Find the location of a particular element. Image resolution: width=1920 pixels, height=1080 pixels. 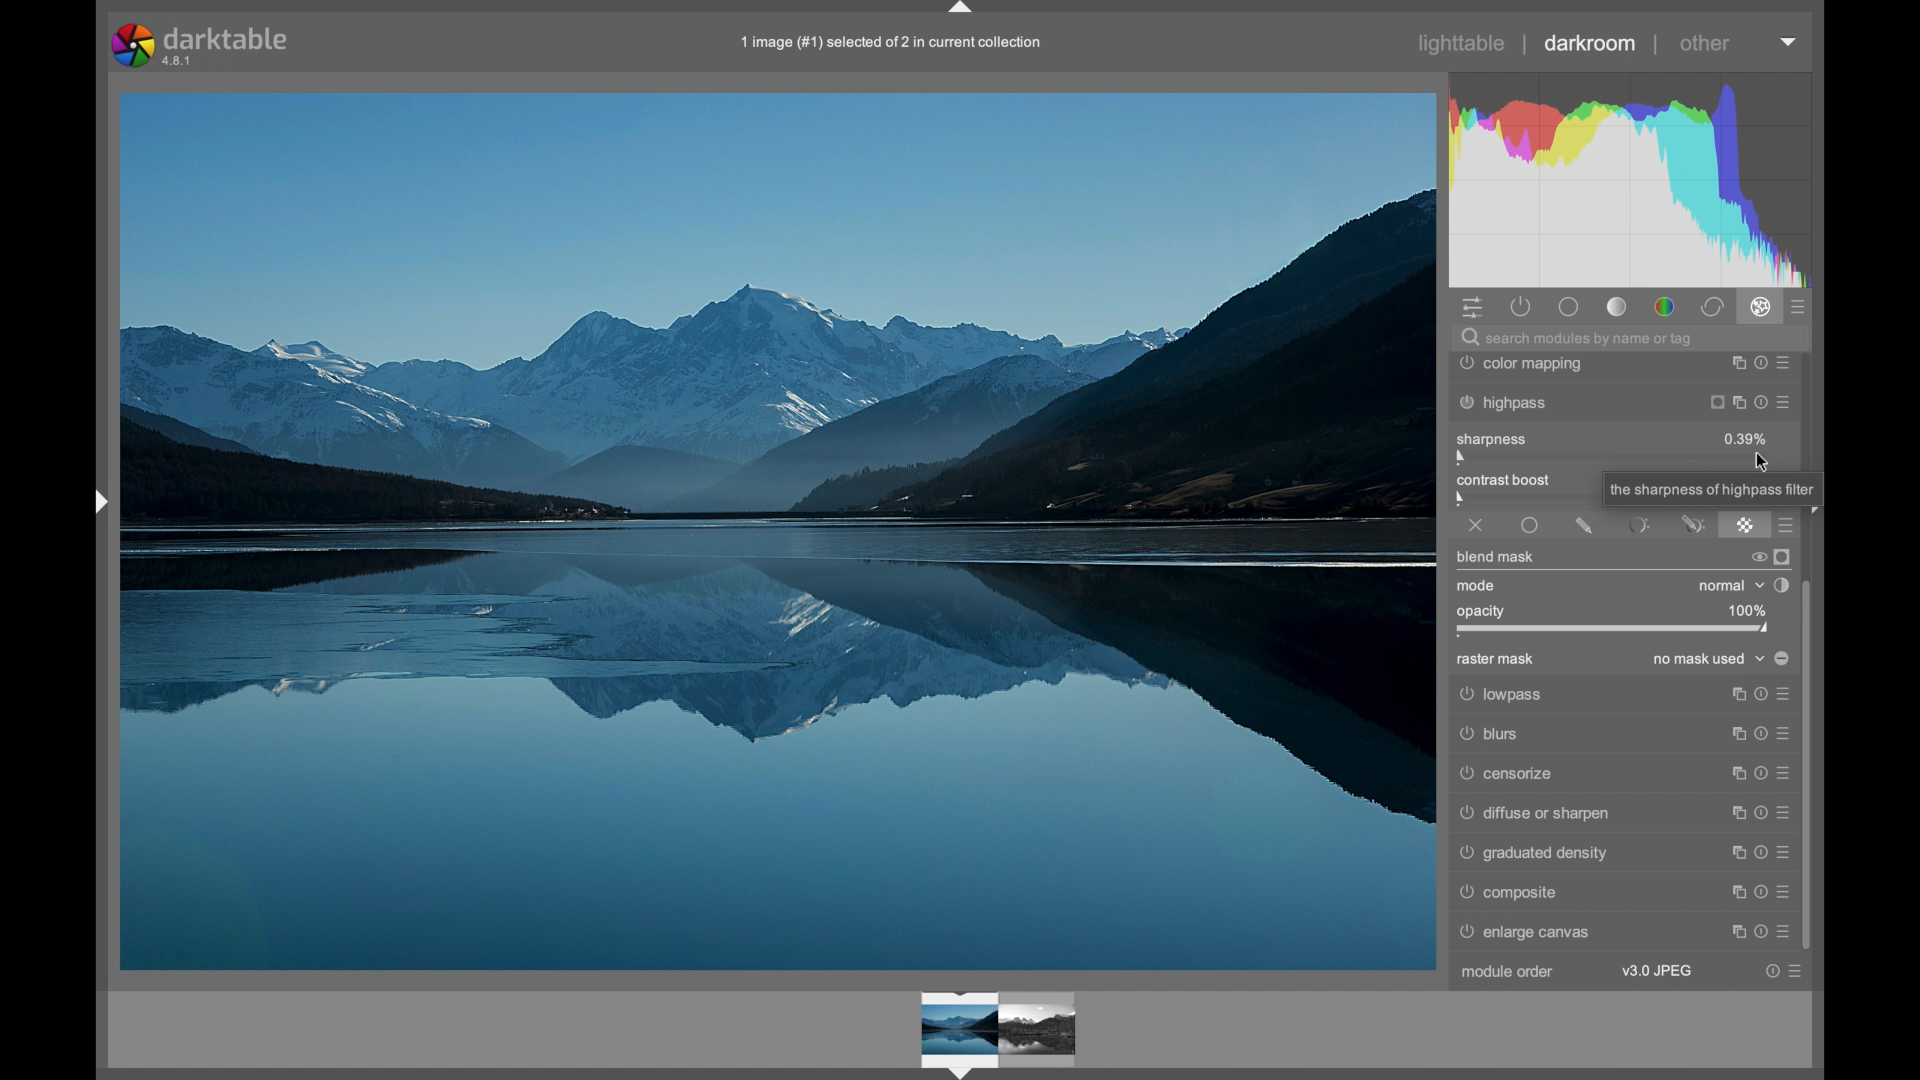

more options is located at coordinates (1782, 972).